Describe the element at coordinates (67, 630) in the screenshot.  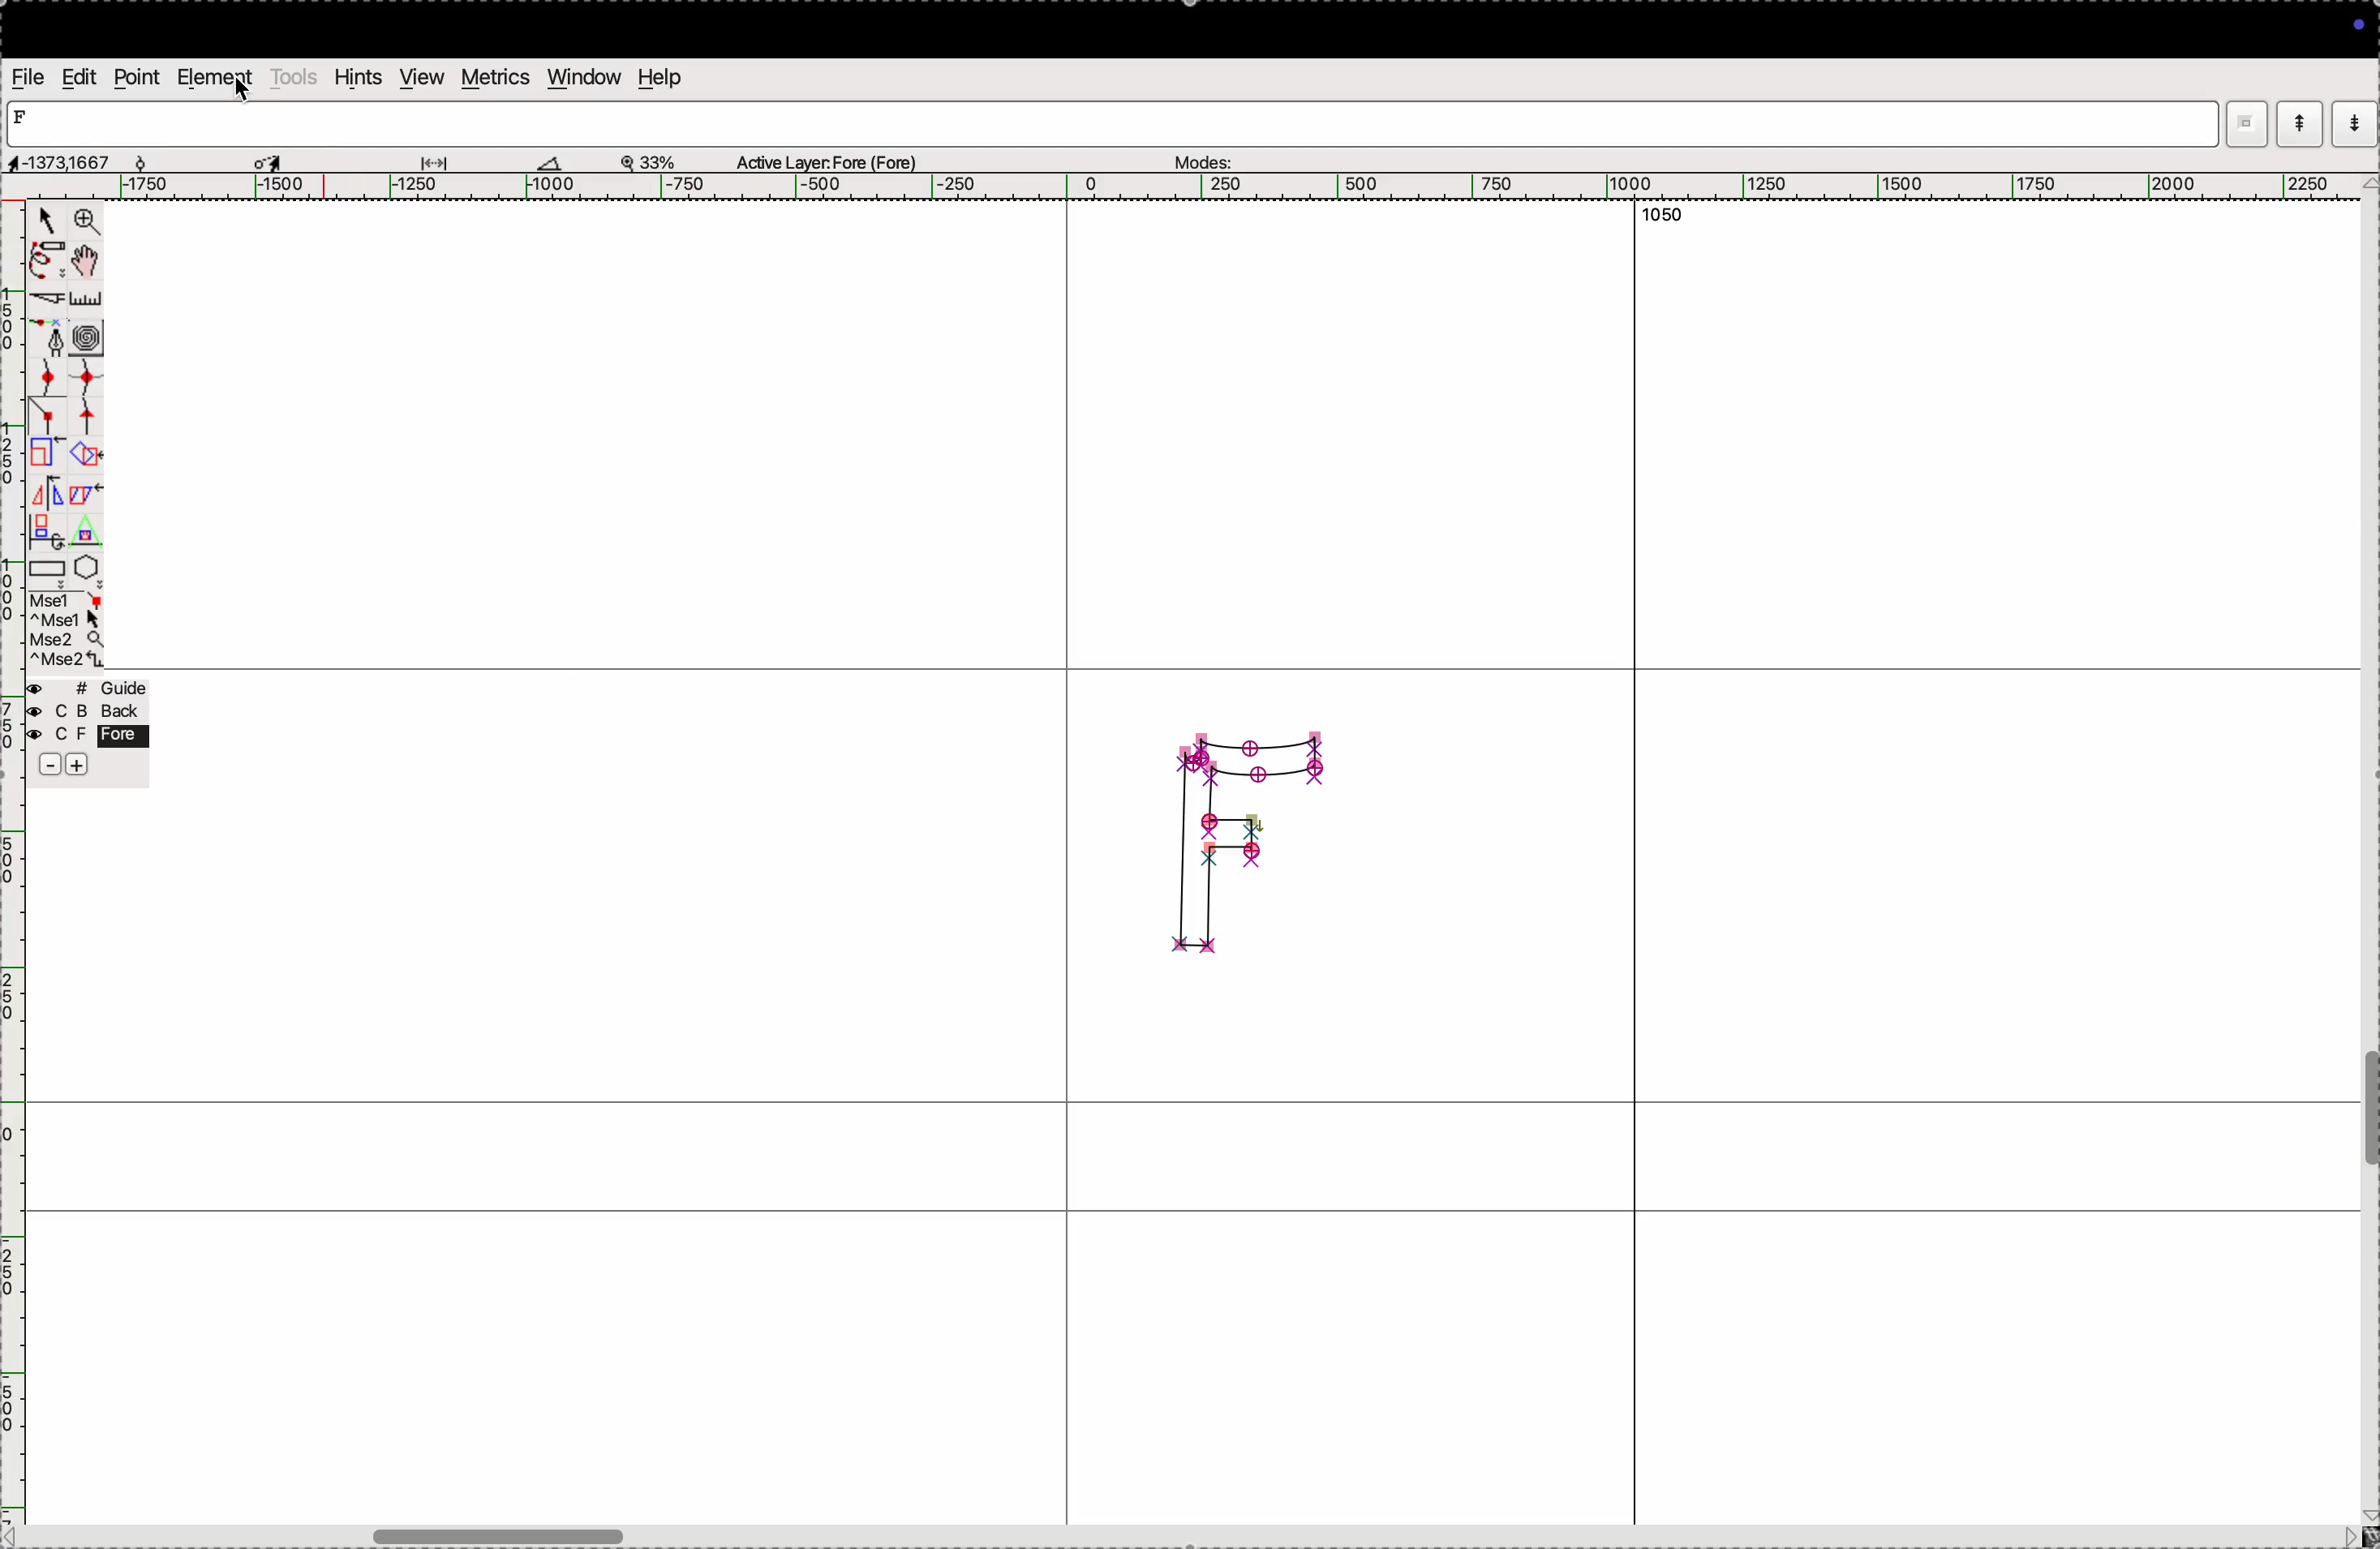
I see `mse ` at that location.